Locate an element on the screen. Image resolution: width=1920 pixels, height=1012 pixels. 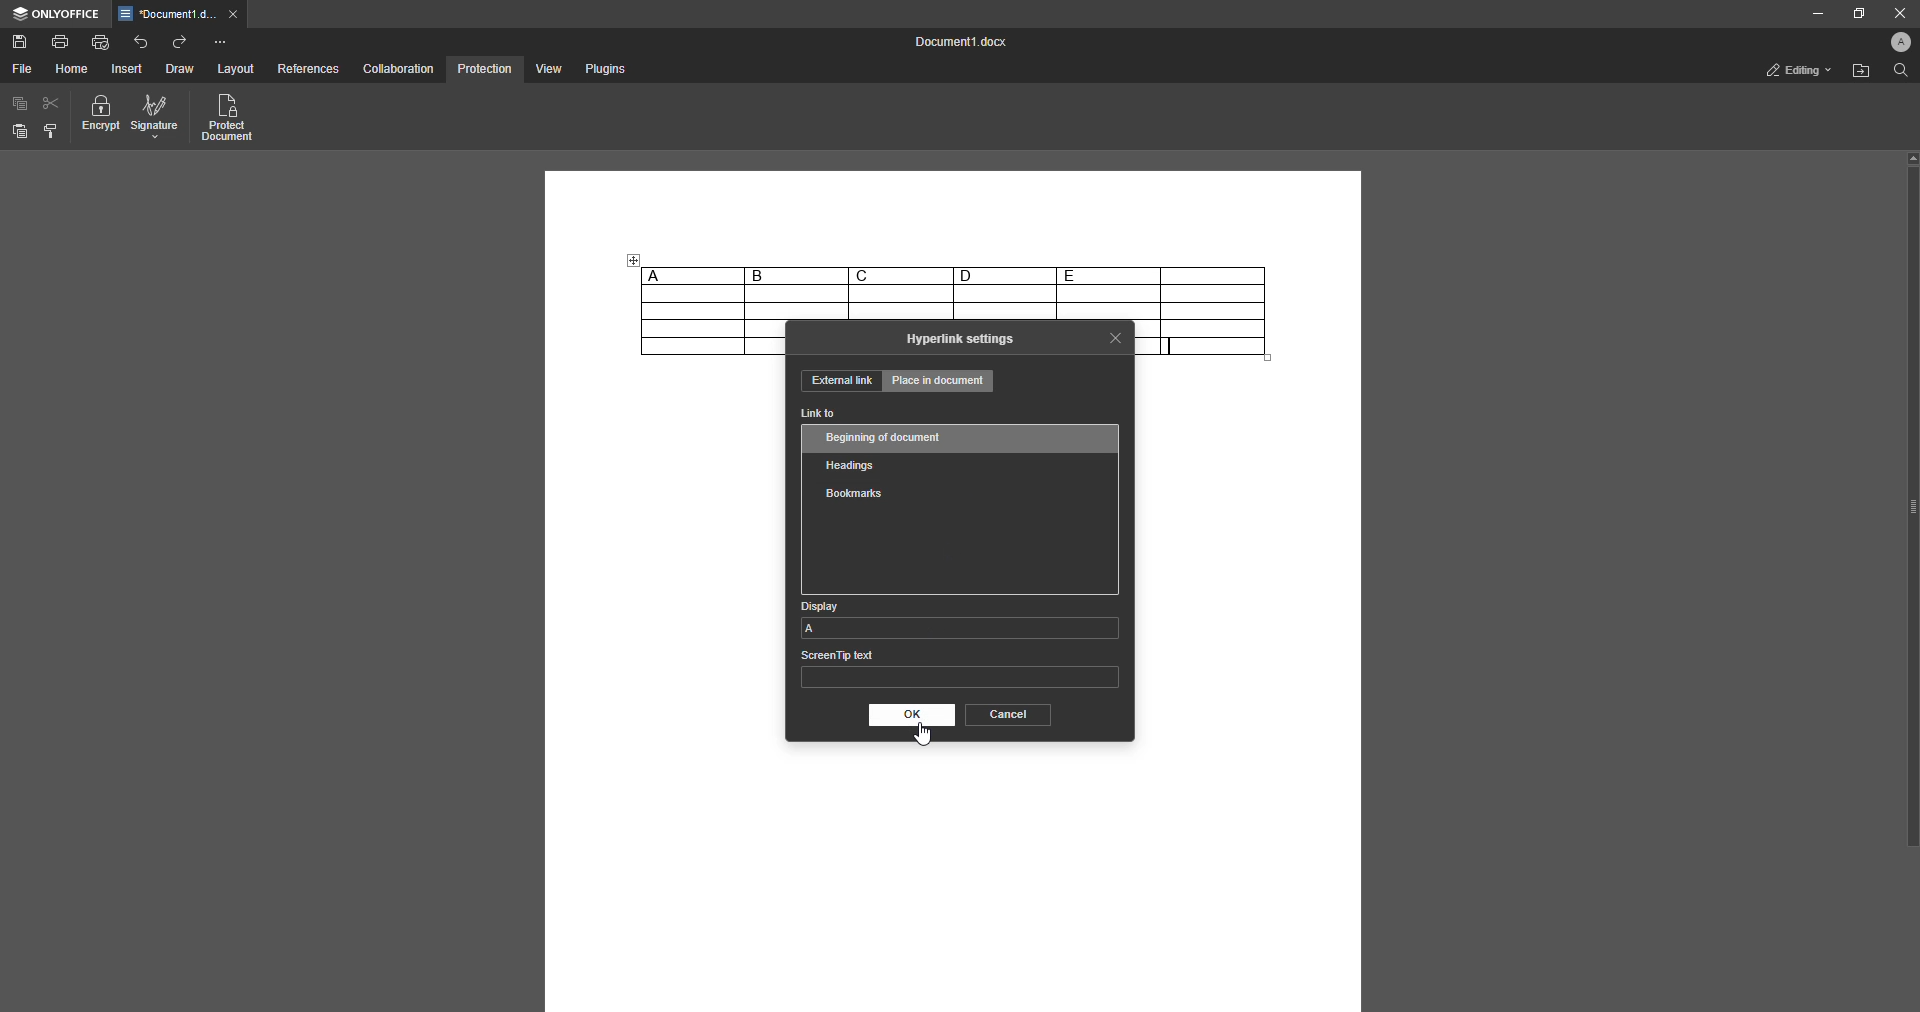
A is located at coordinates (691, 275).